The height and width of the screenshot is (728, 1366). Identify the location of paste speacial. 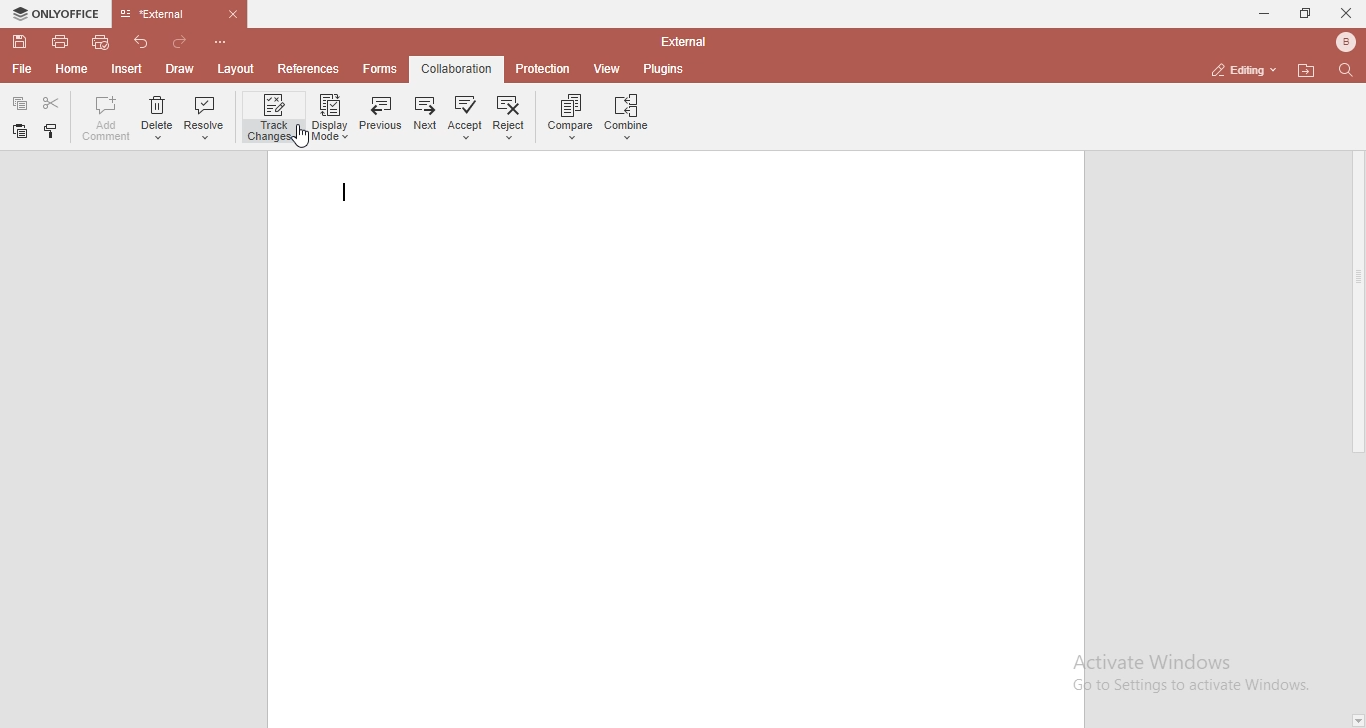
(20, 102).